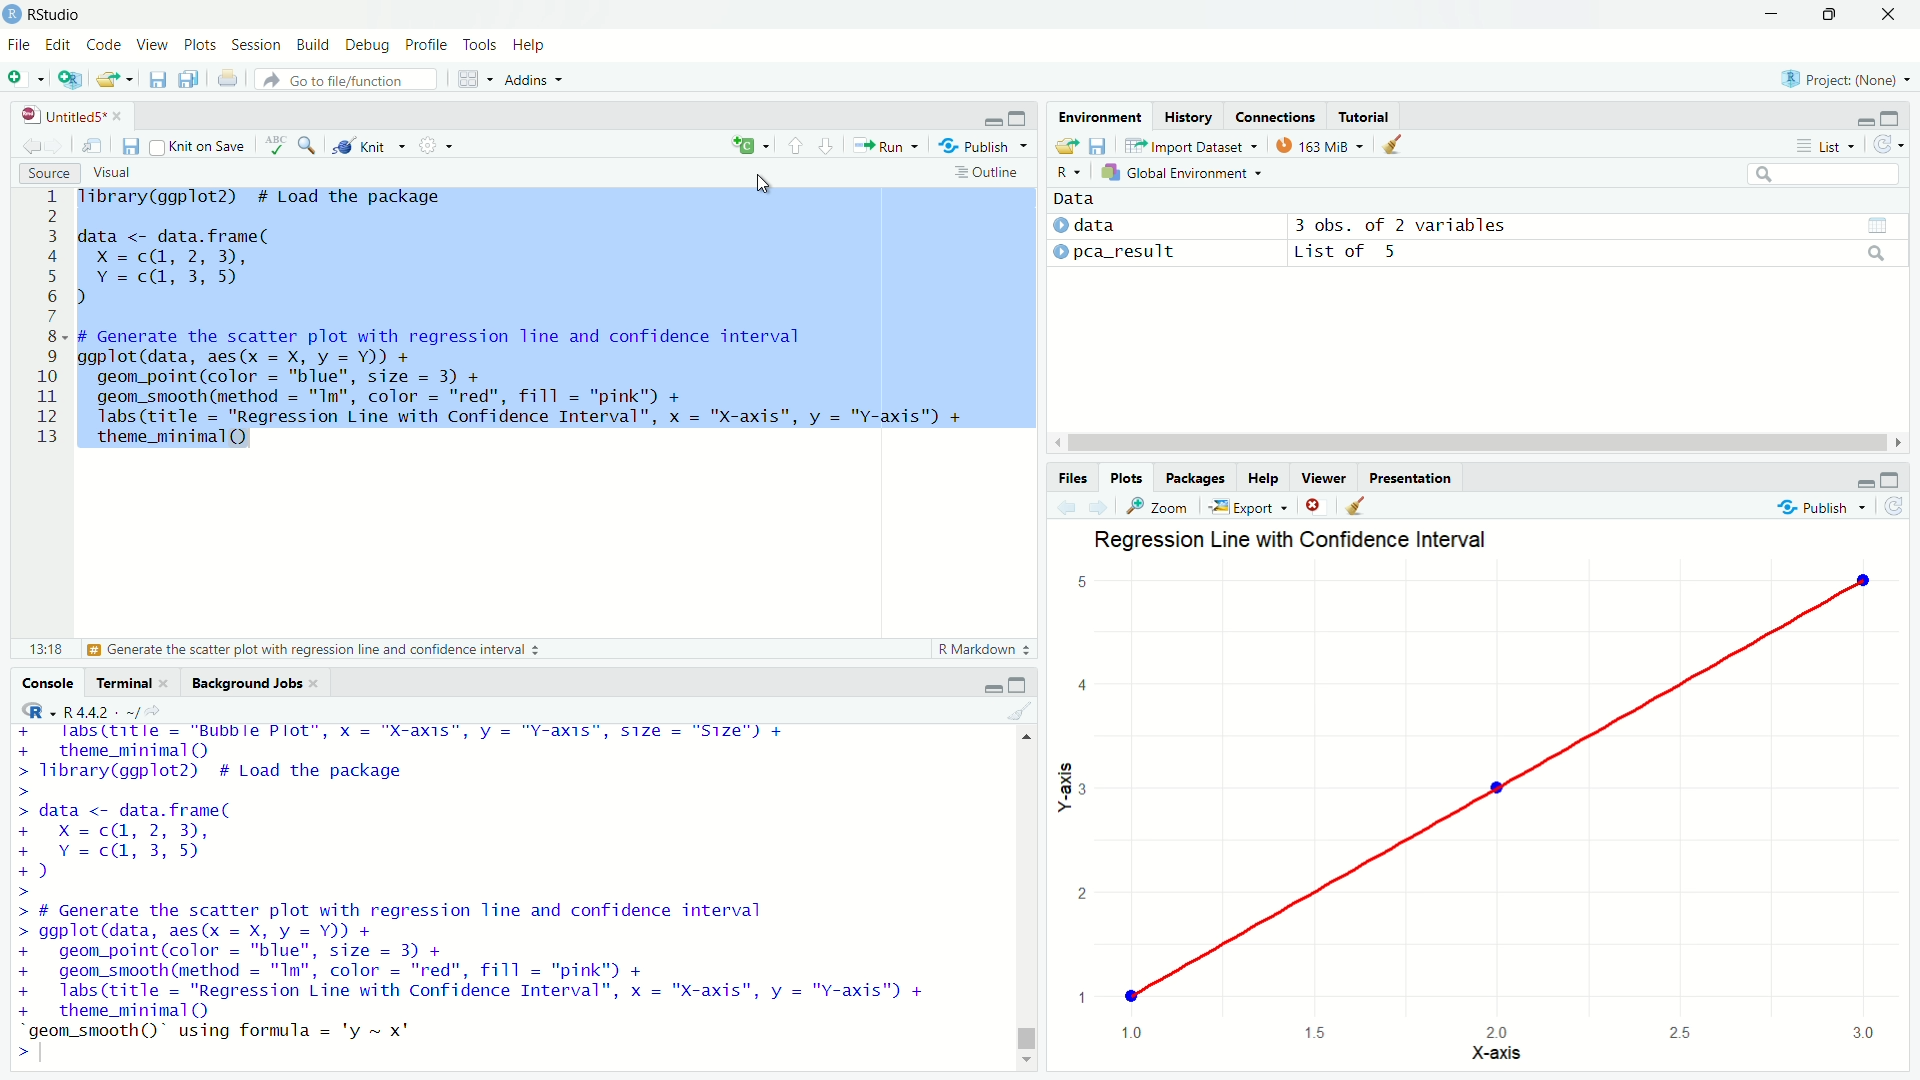  What do you see at coordinates (750, 144) in the screenshot?
I see `insert a new code/chunk` at bounding box center [750, 144].